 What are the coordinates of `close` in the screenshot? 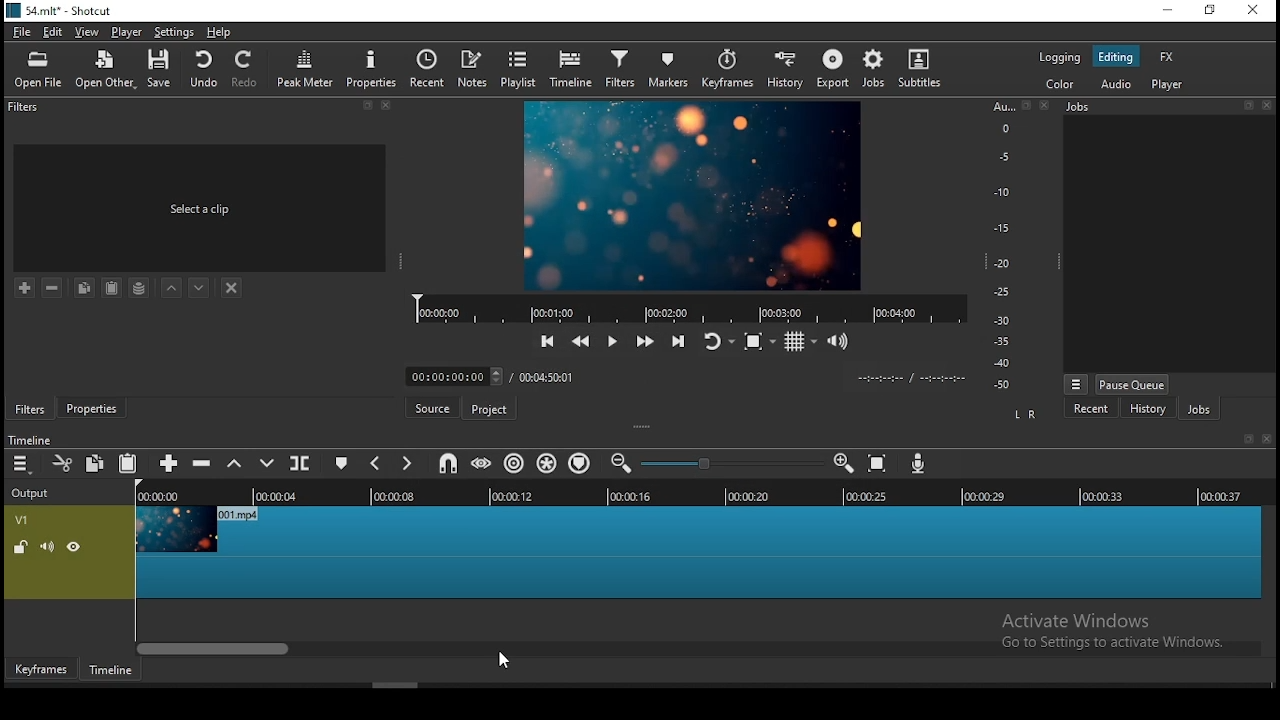 It's located at (1270, 106).